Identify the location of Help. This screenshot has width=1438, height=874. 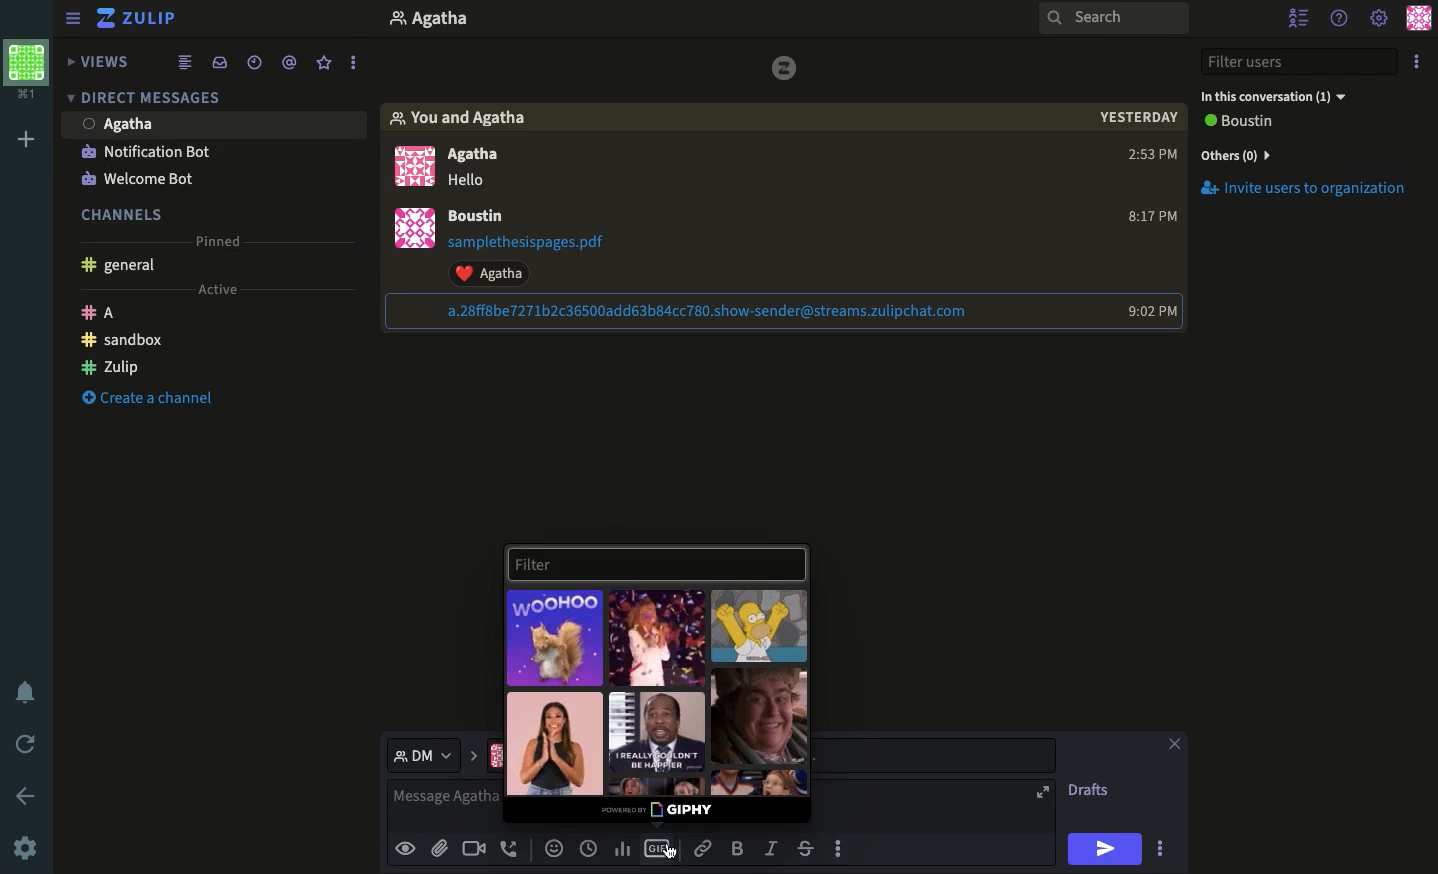
(1341, 19).